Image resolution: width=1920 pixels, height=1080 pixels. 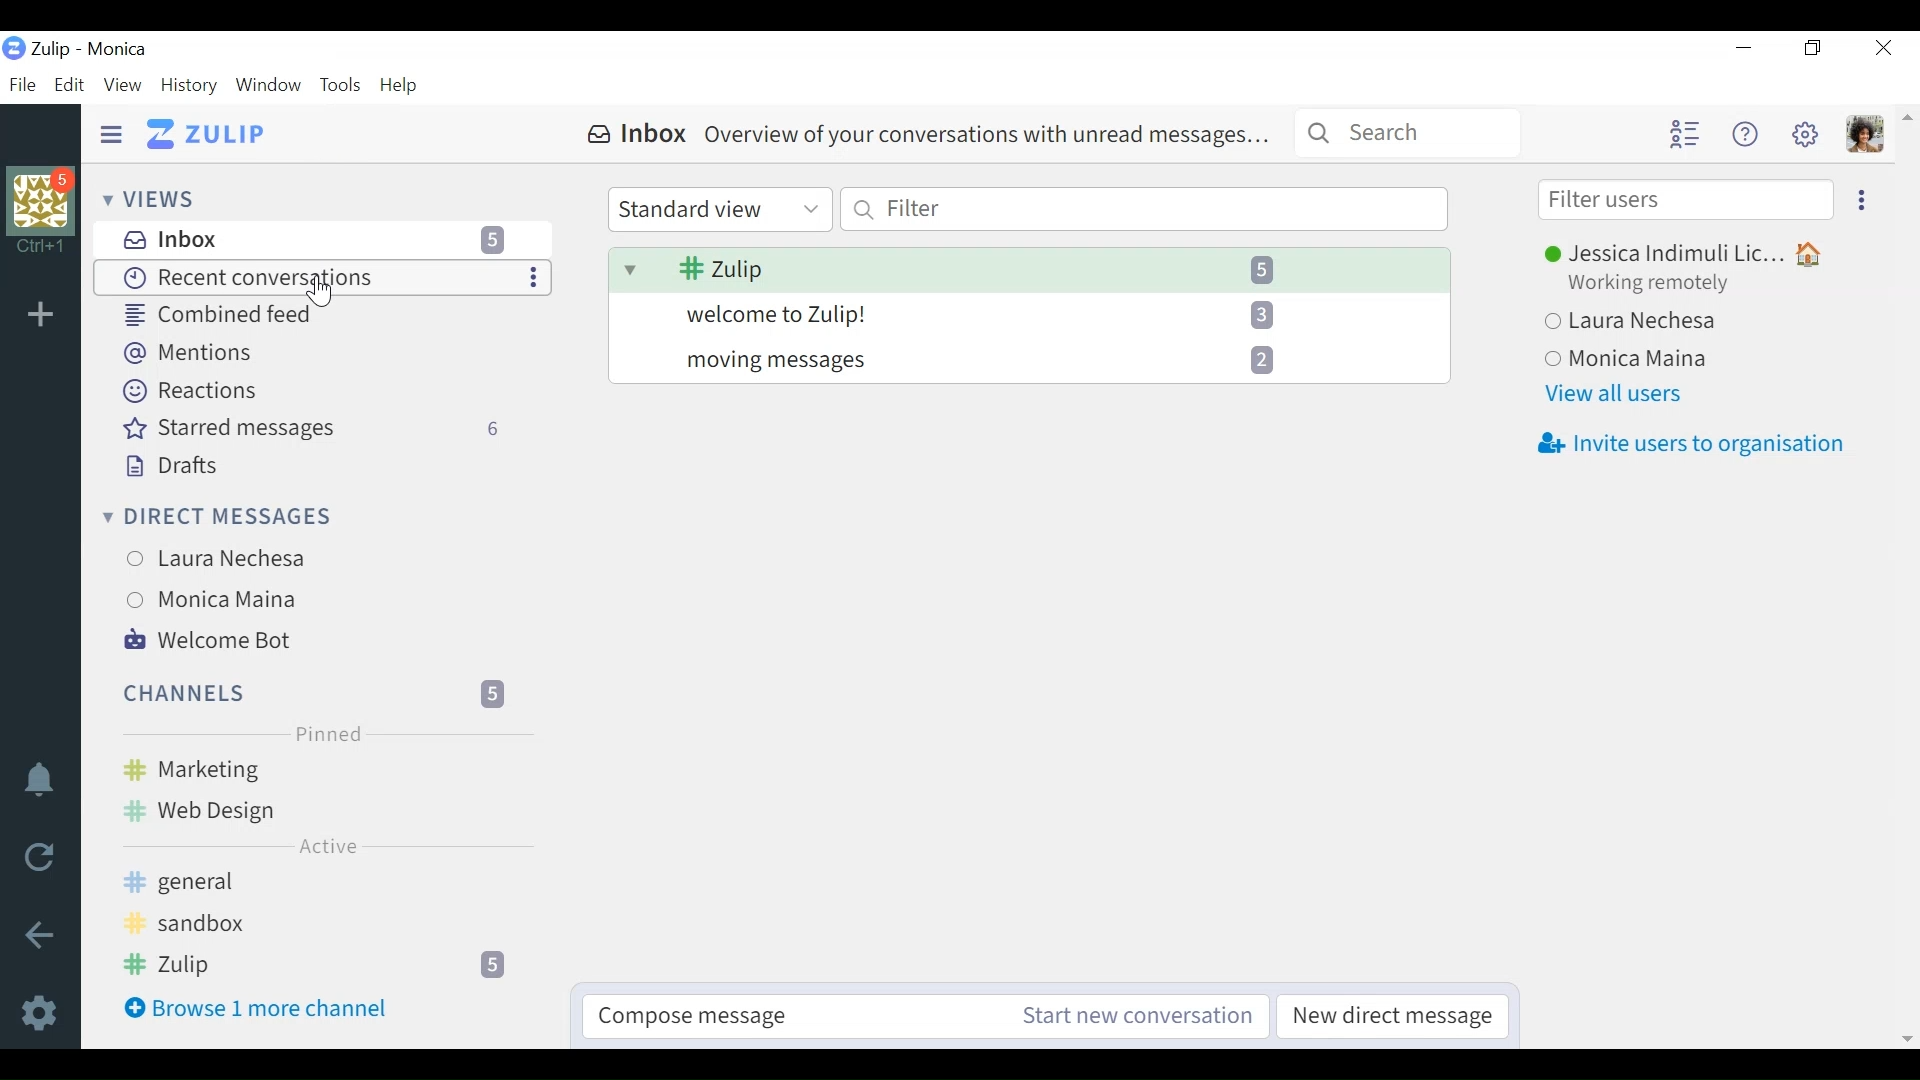 What do you see at coordinates (1882, 47) in the screenshot?
I see `Close` at bounding box center [1882, 47].